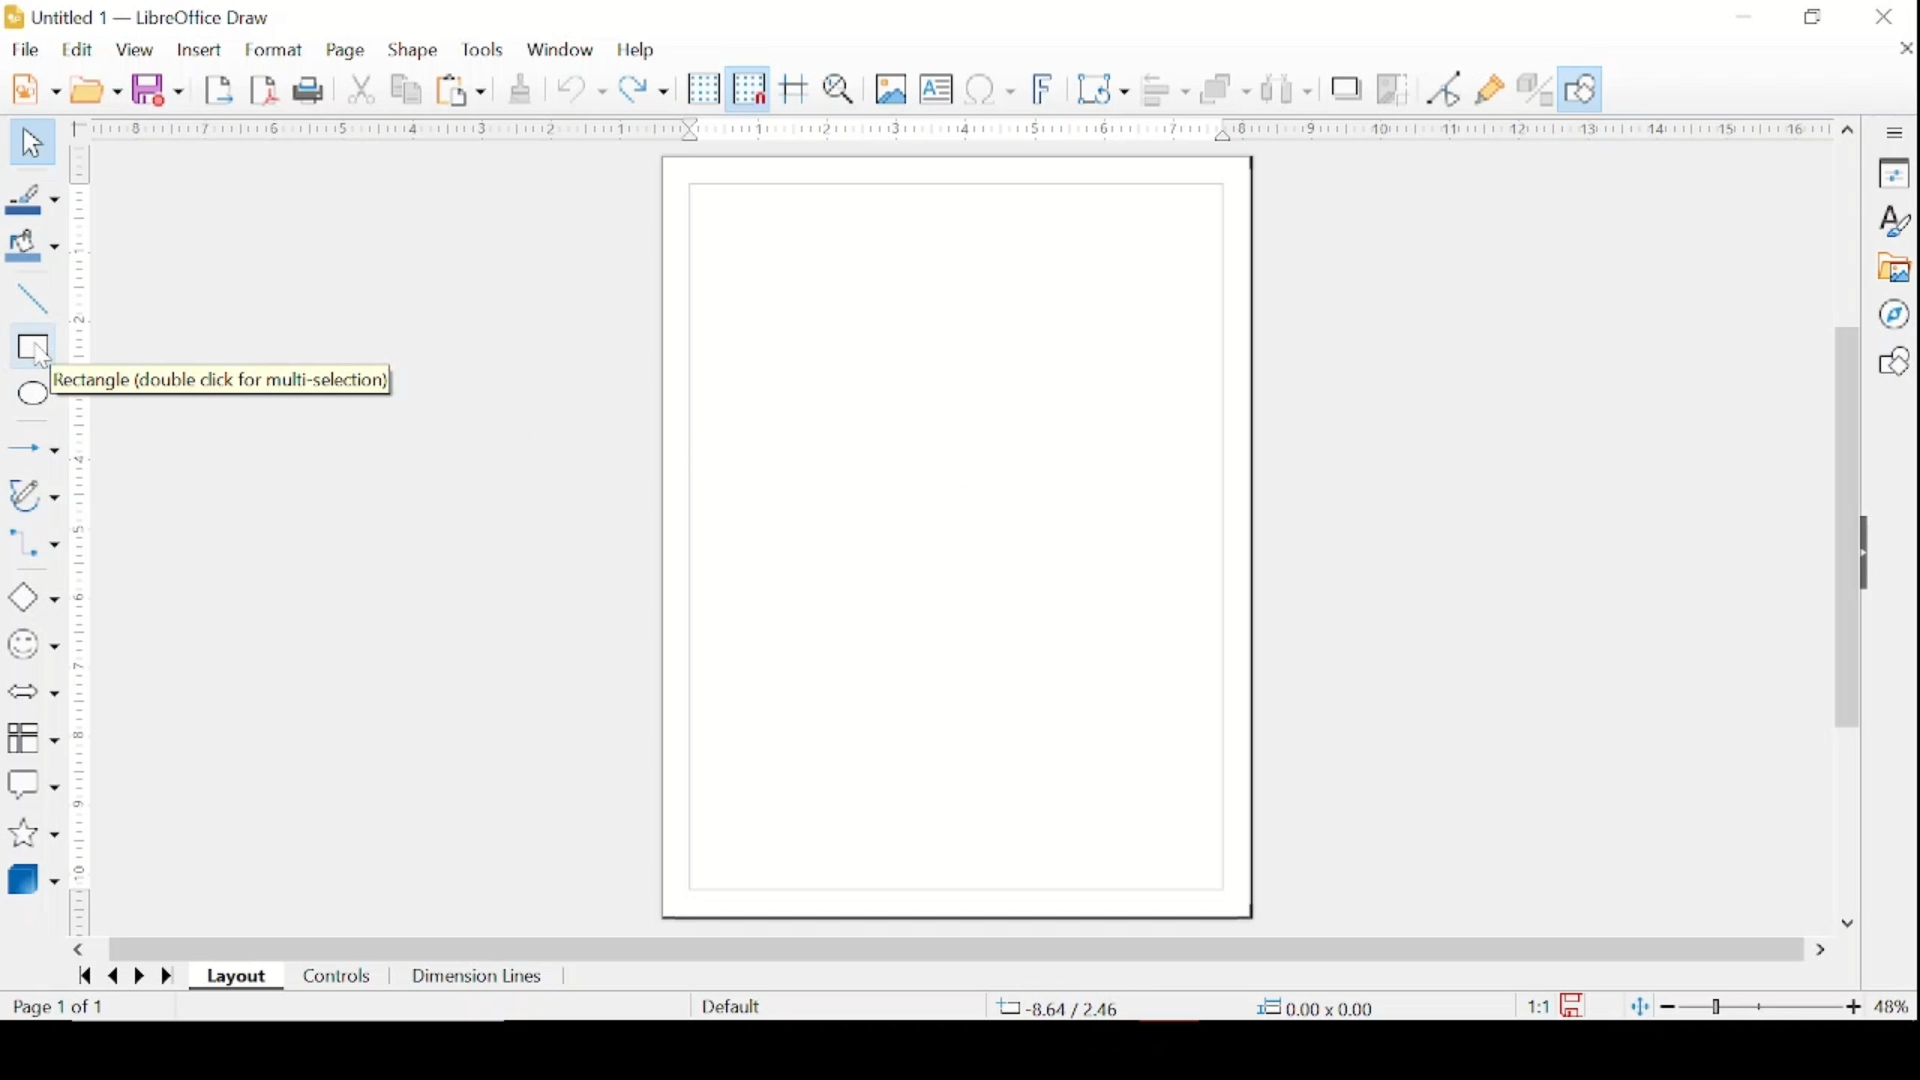 The height and width of the screenshot is (1080, 1920). What do you see at coordinates (1226, 88) in the screenshot?
I see `arrange` at bounding box center [1226, 88].